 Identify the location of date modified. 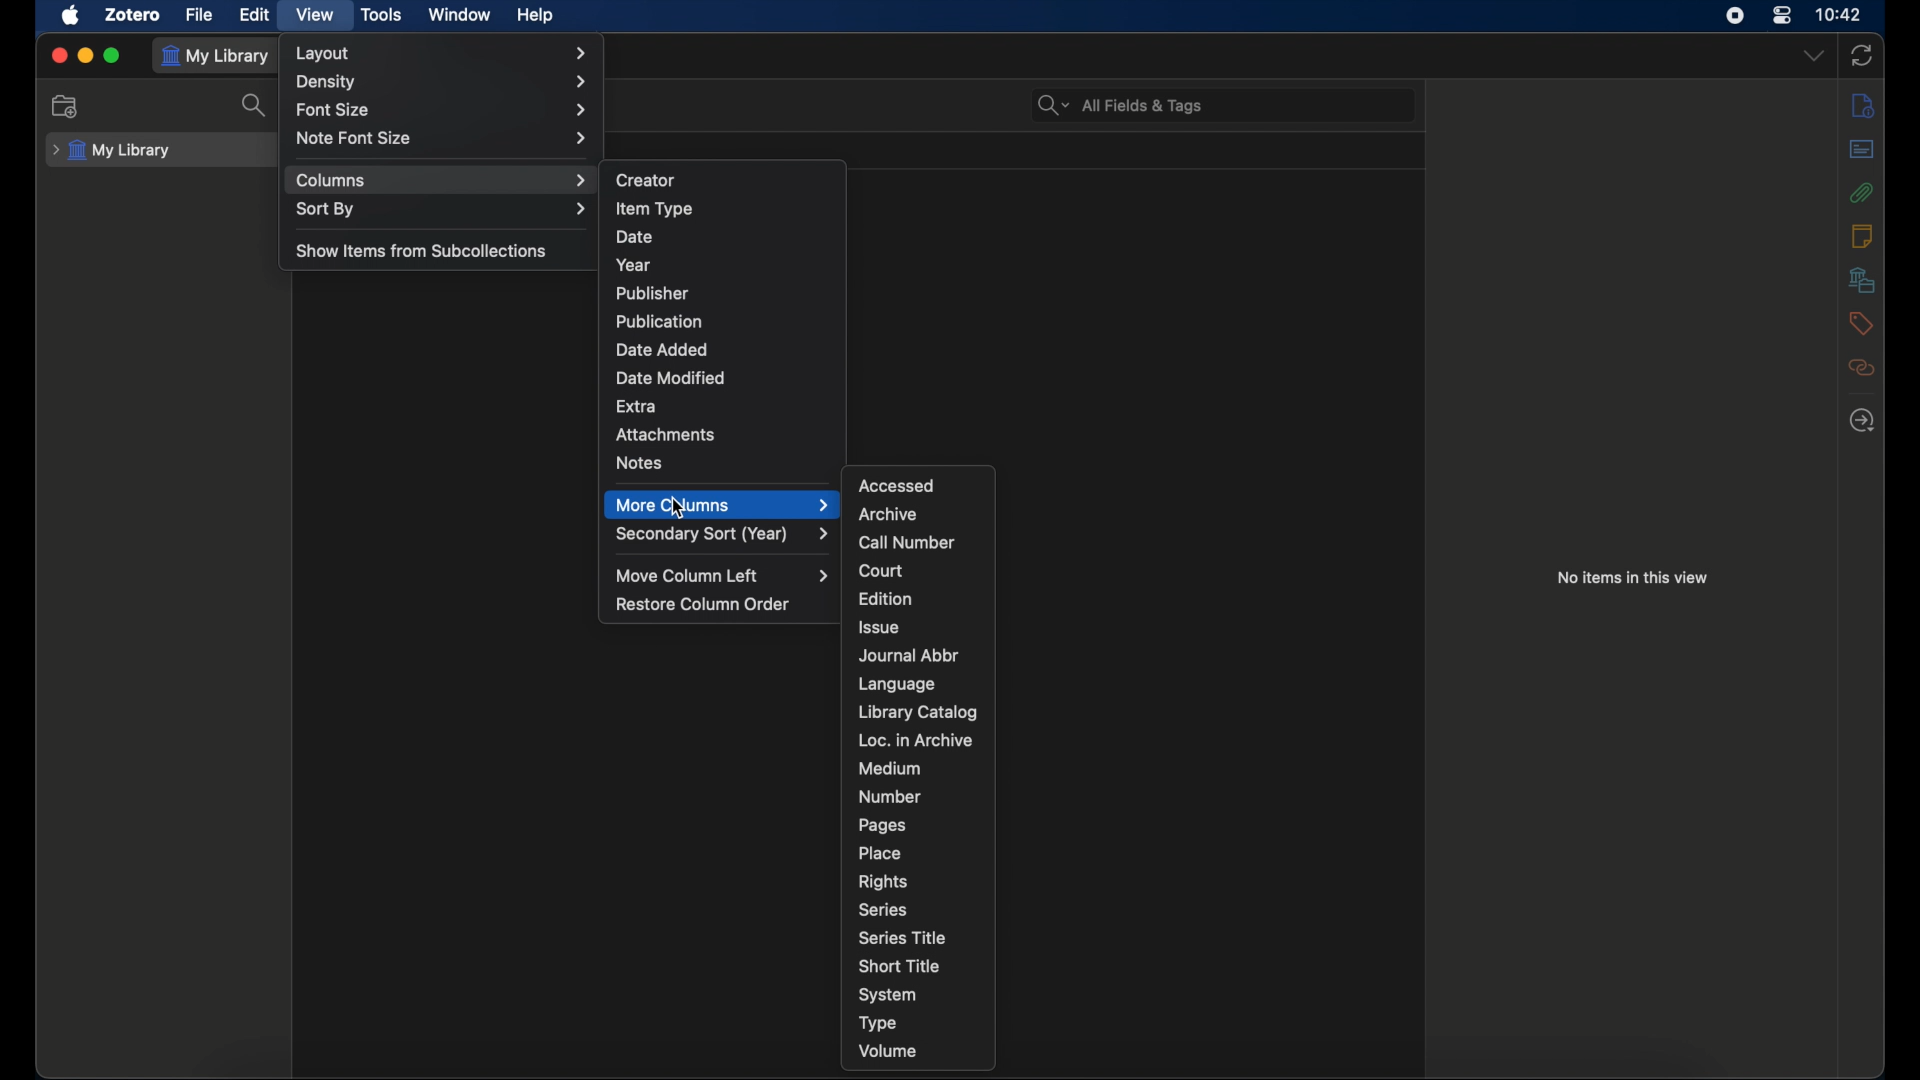
(672, 377).